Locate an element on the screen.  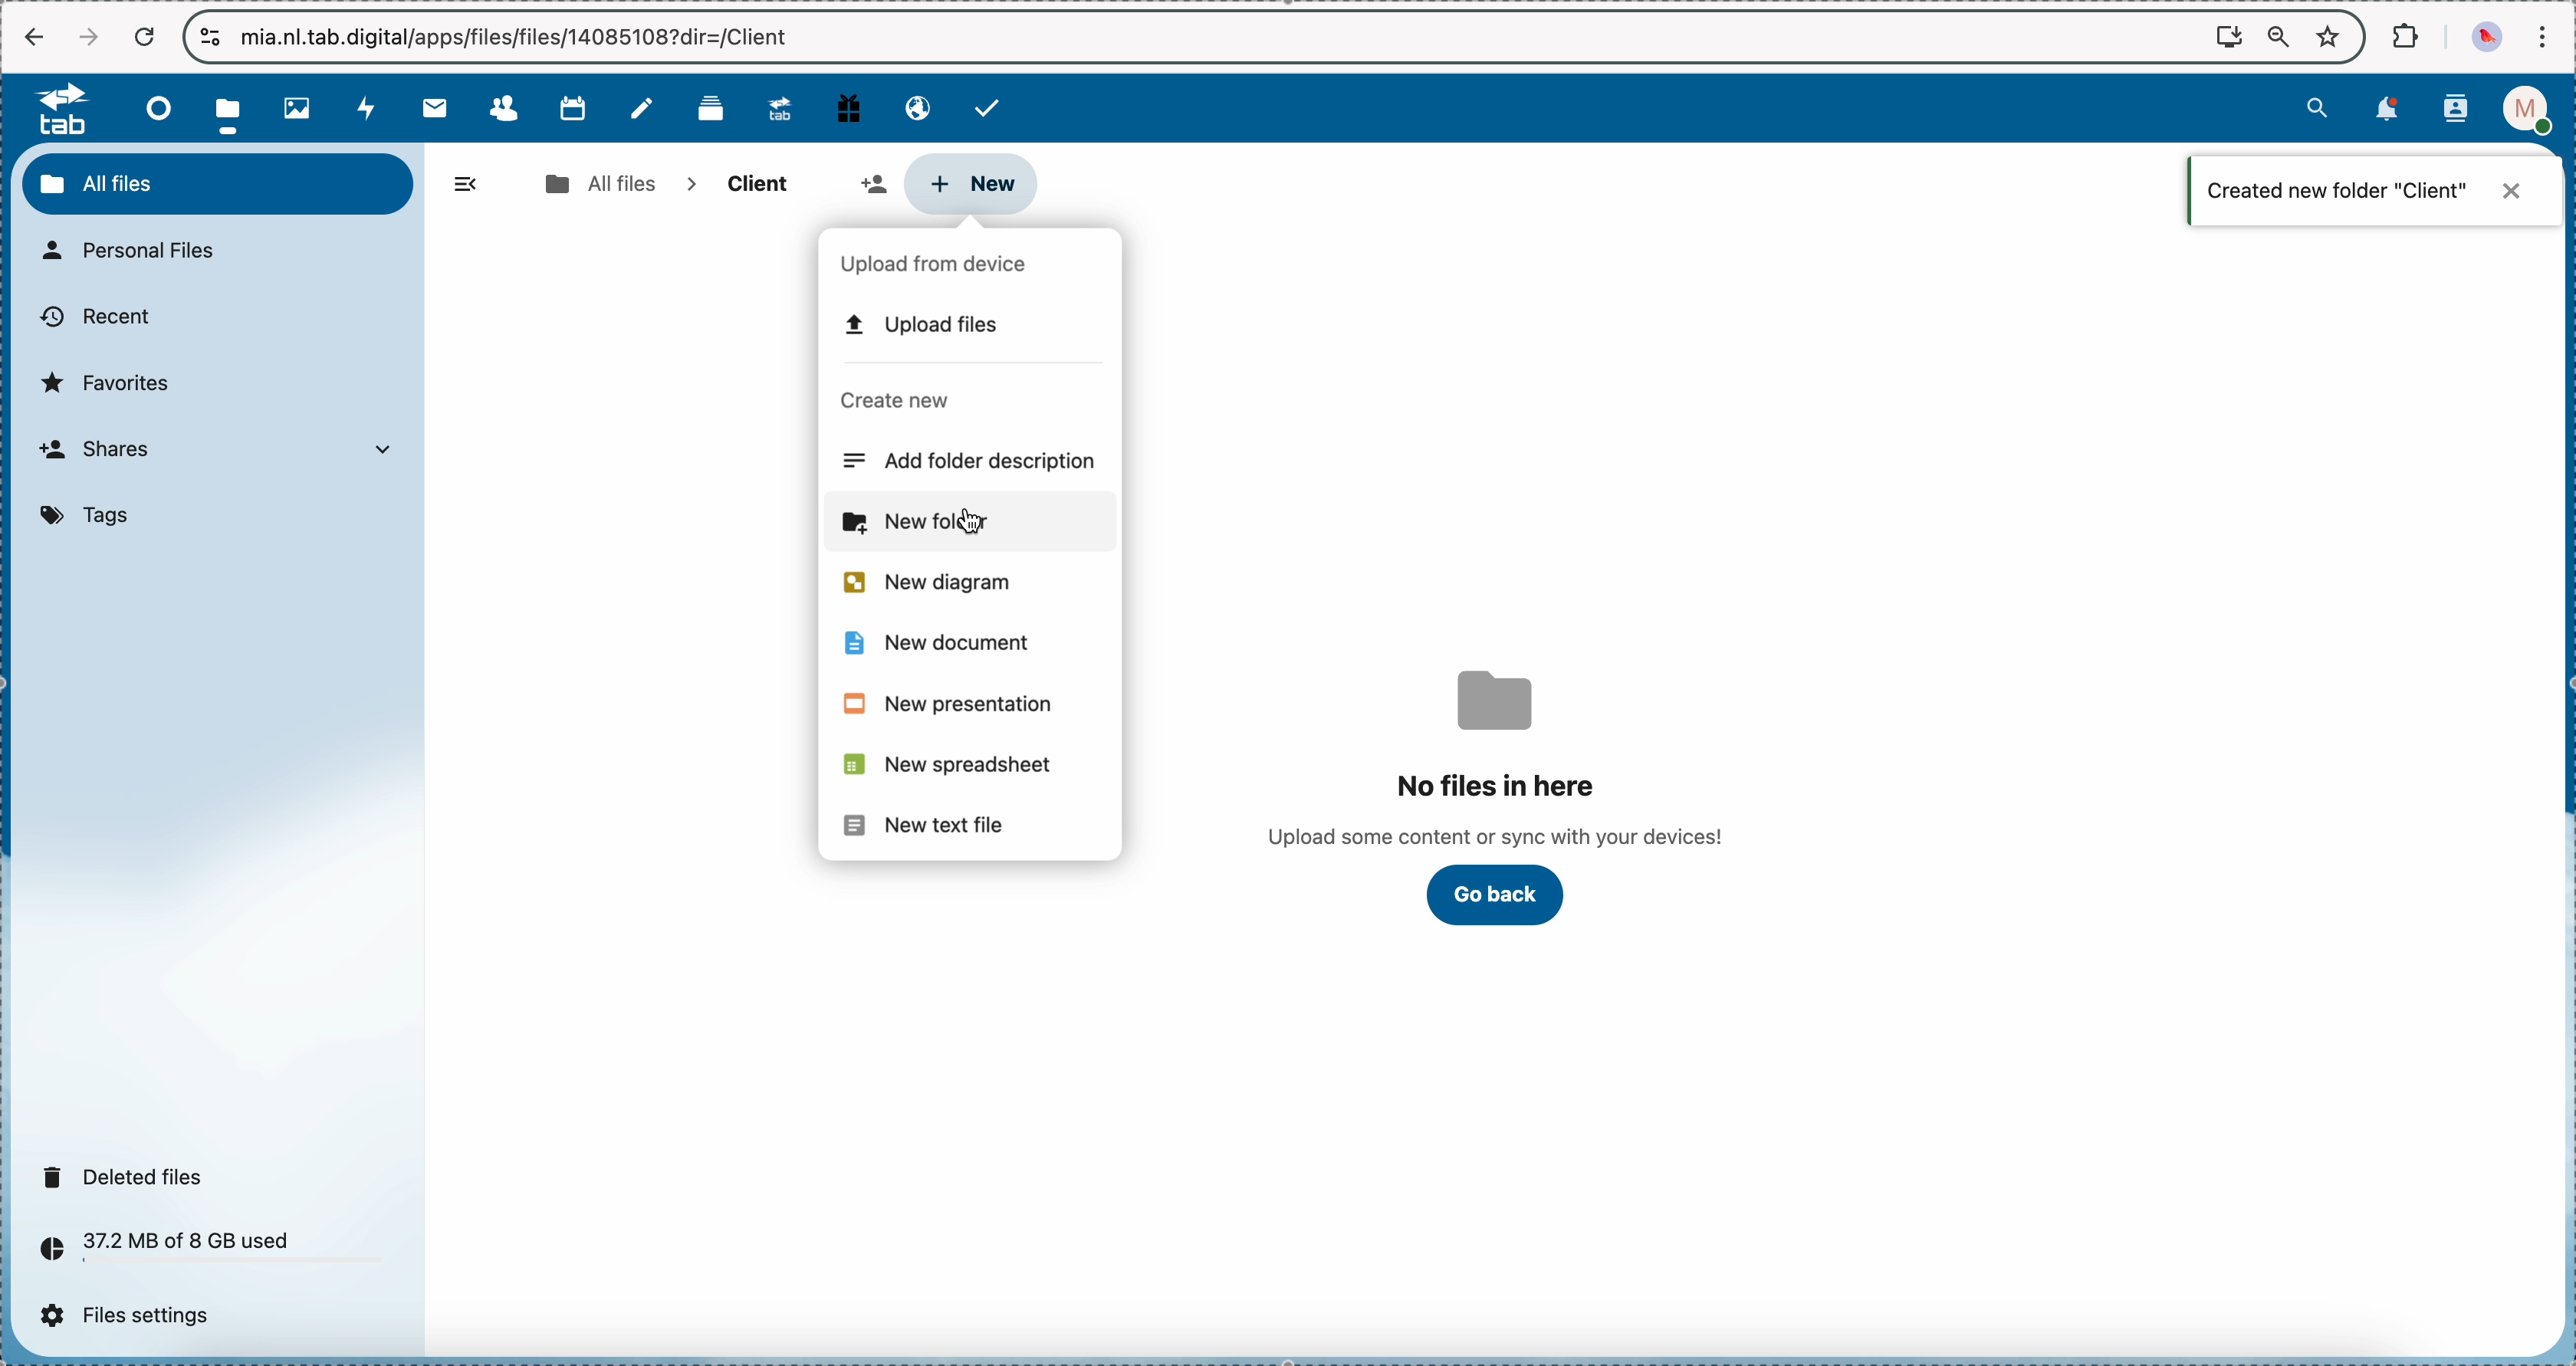
url is located at coordinates (524, 37).